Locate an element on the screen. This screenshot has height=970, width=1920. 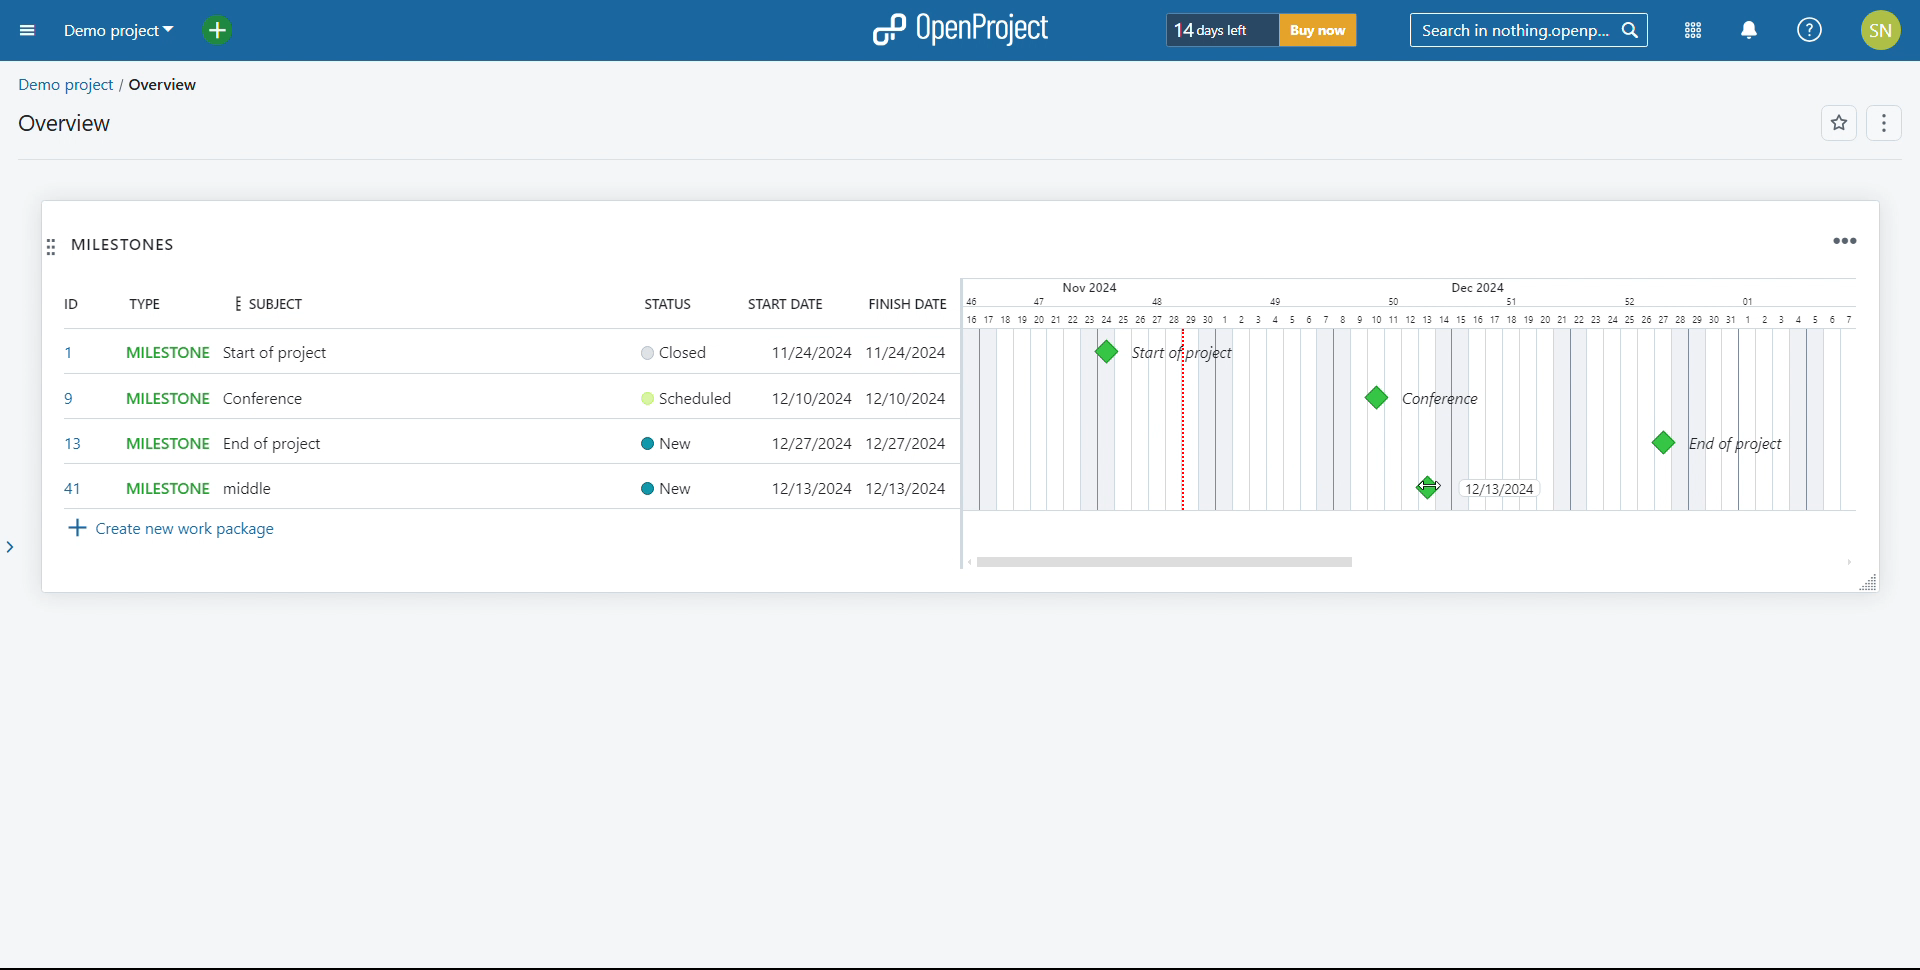
date is located at coordinates (1500, 490).